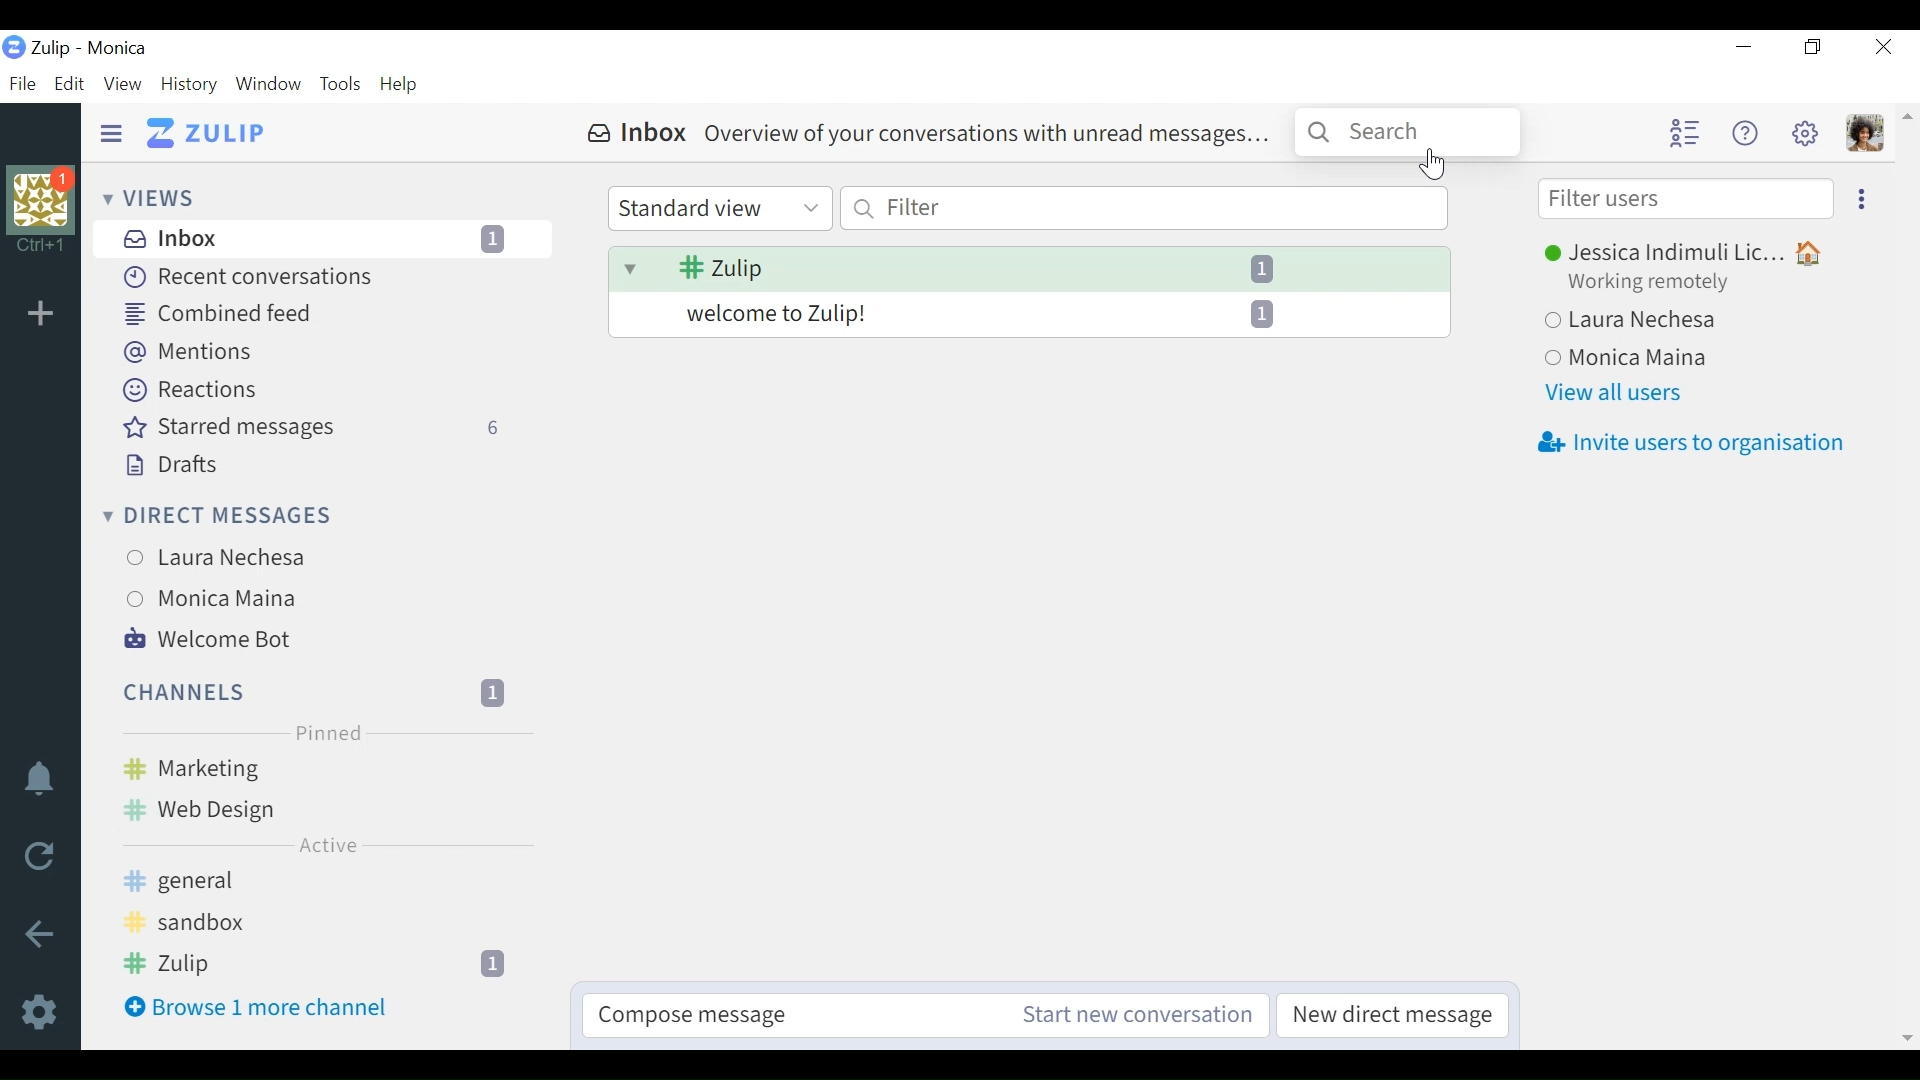  I want to click on Standard view, so click(721, 209).